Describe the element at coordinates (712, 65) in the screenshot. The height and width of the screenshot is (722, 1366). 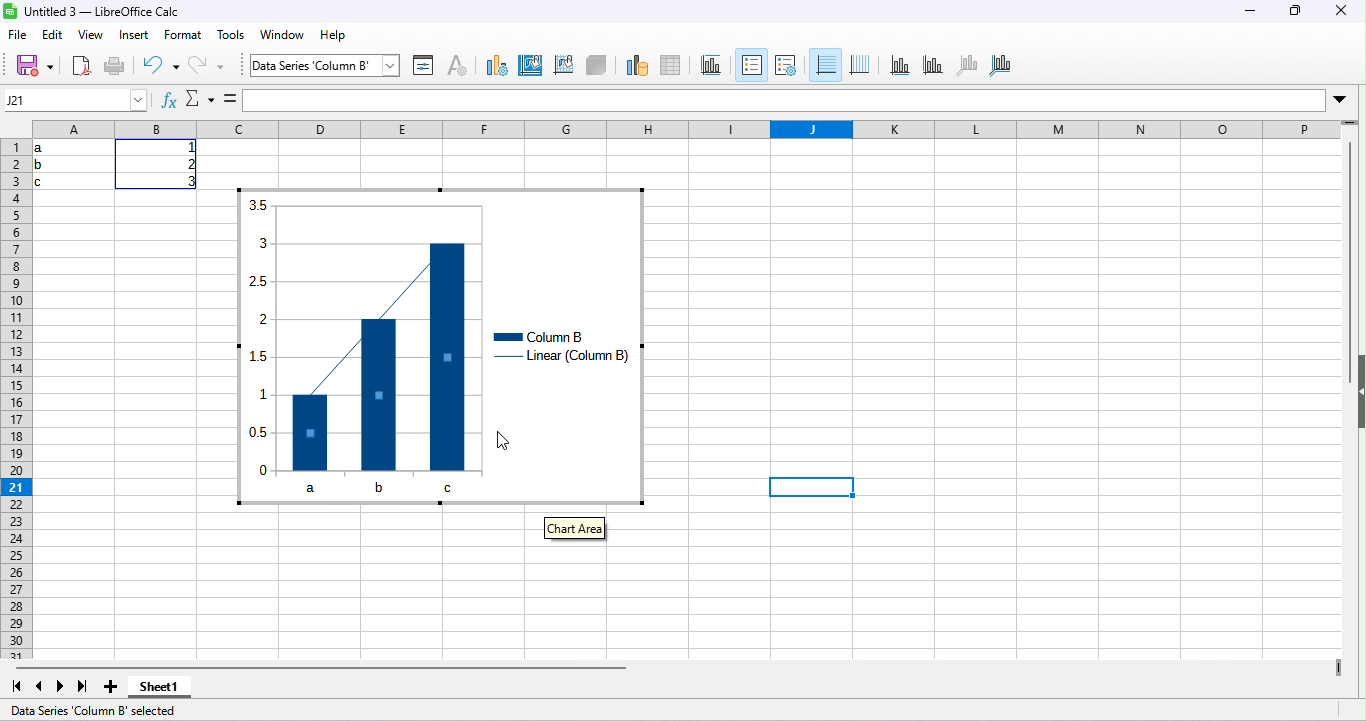
I see `titles` at that location.